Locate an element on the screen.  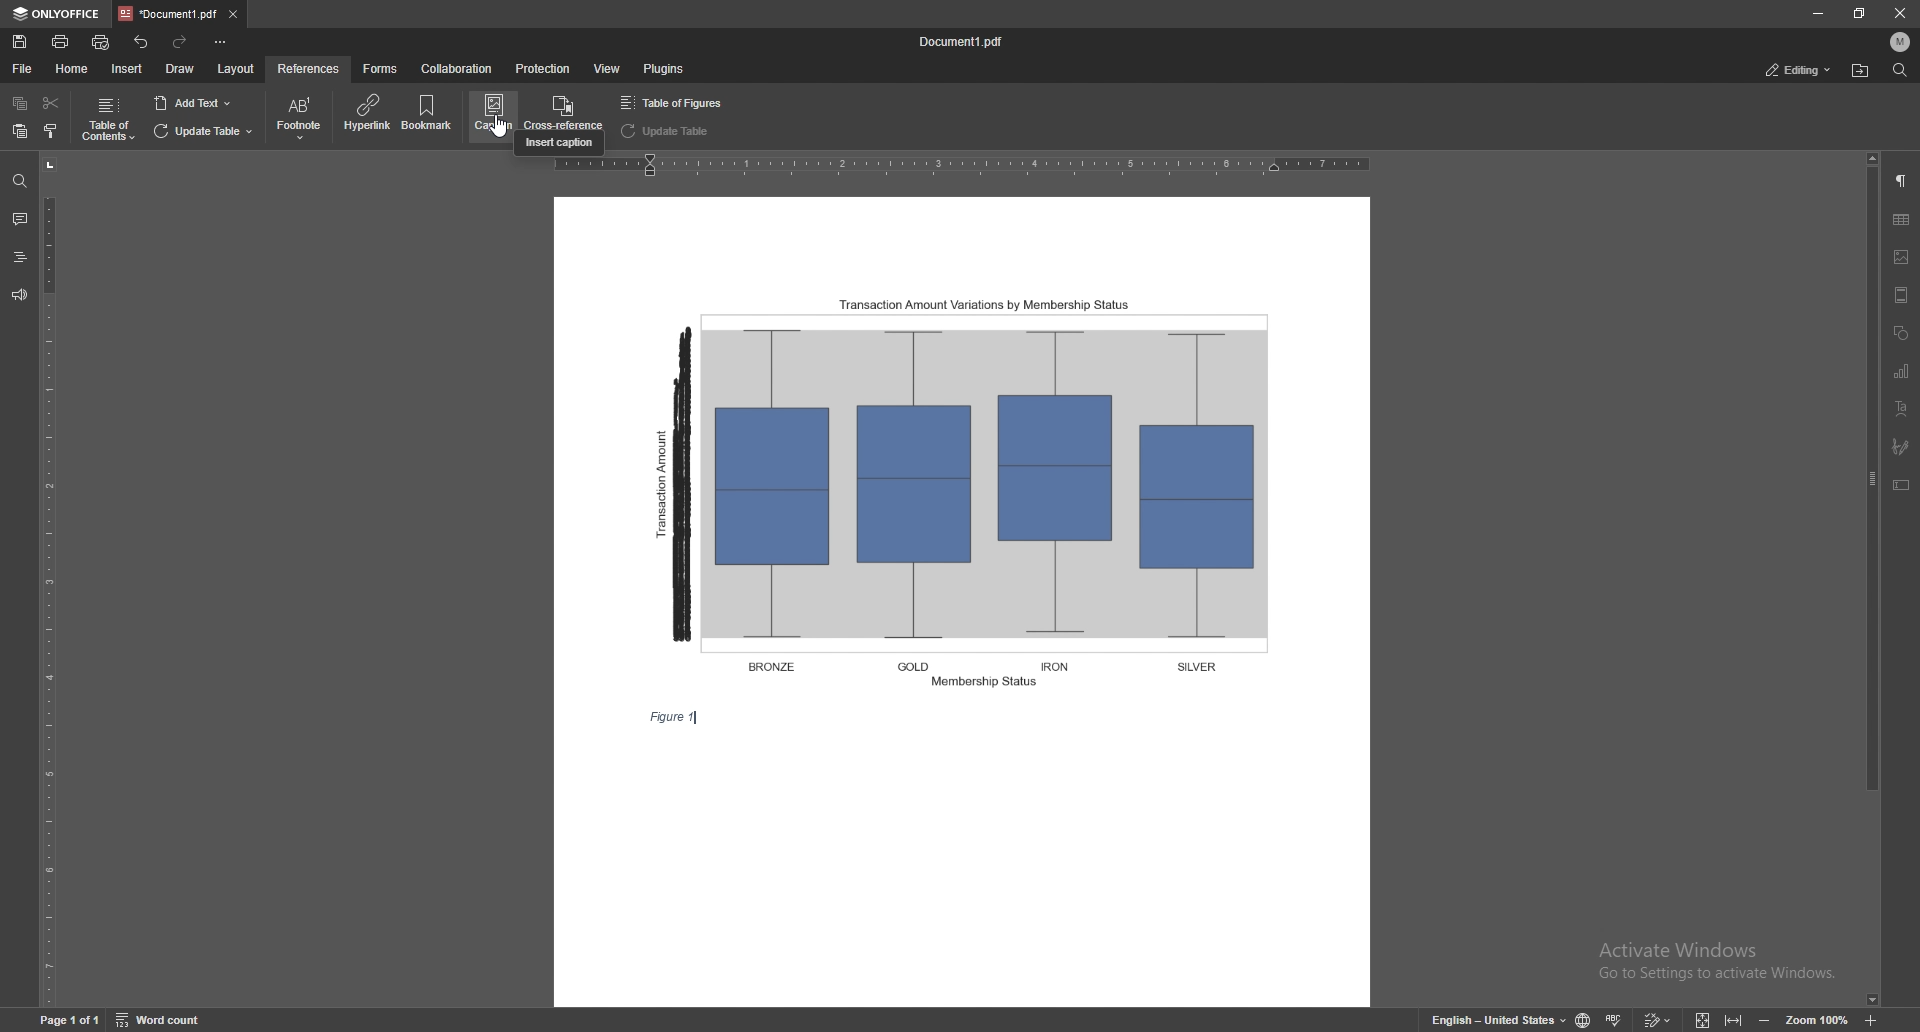
zoom out is located at coordinates (1765, 1018).